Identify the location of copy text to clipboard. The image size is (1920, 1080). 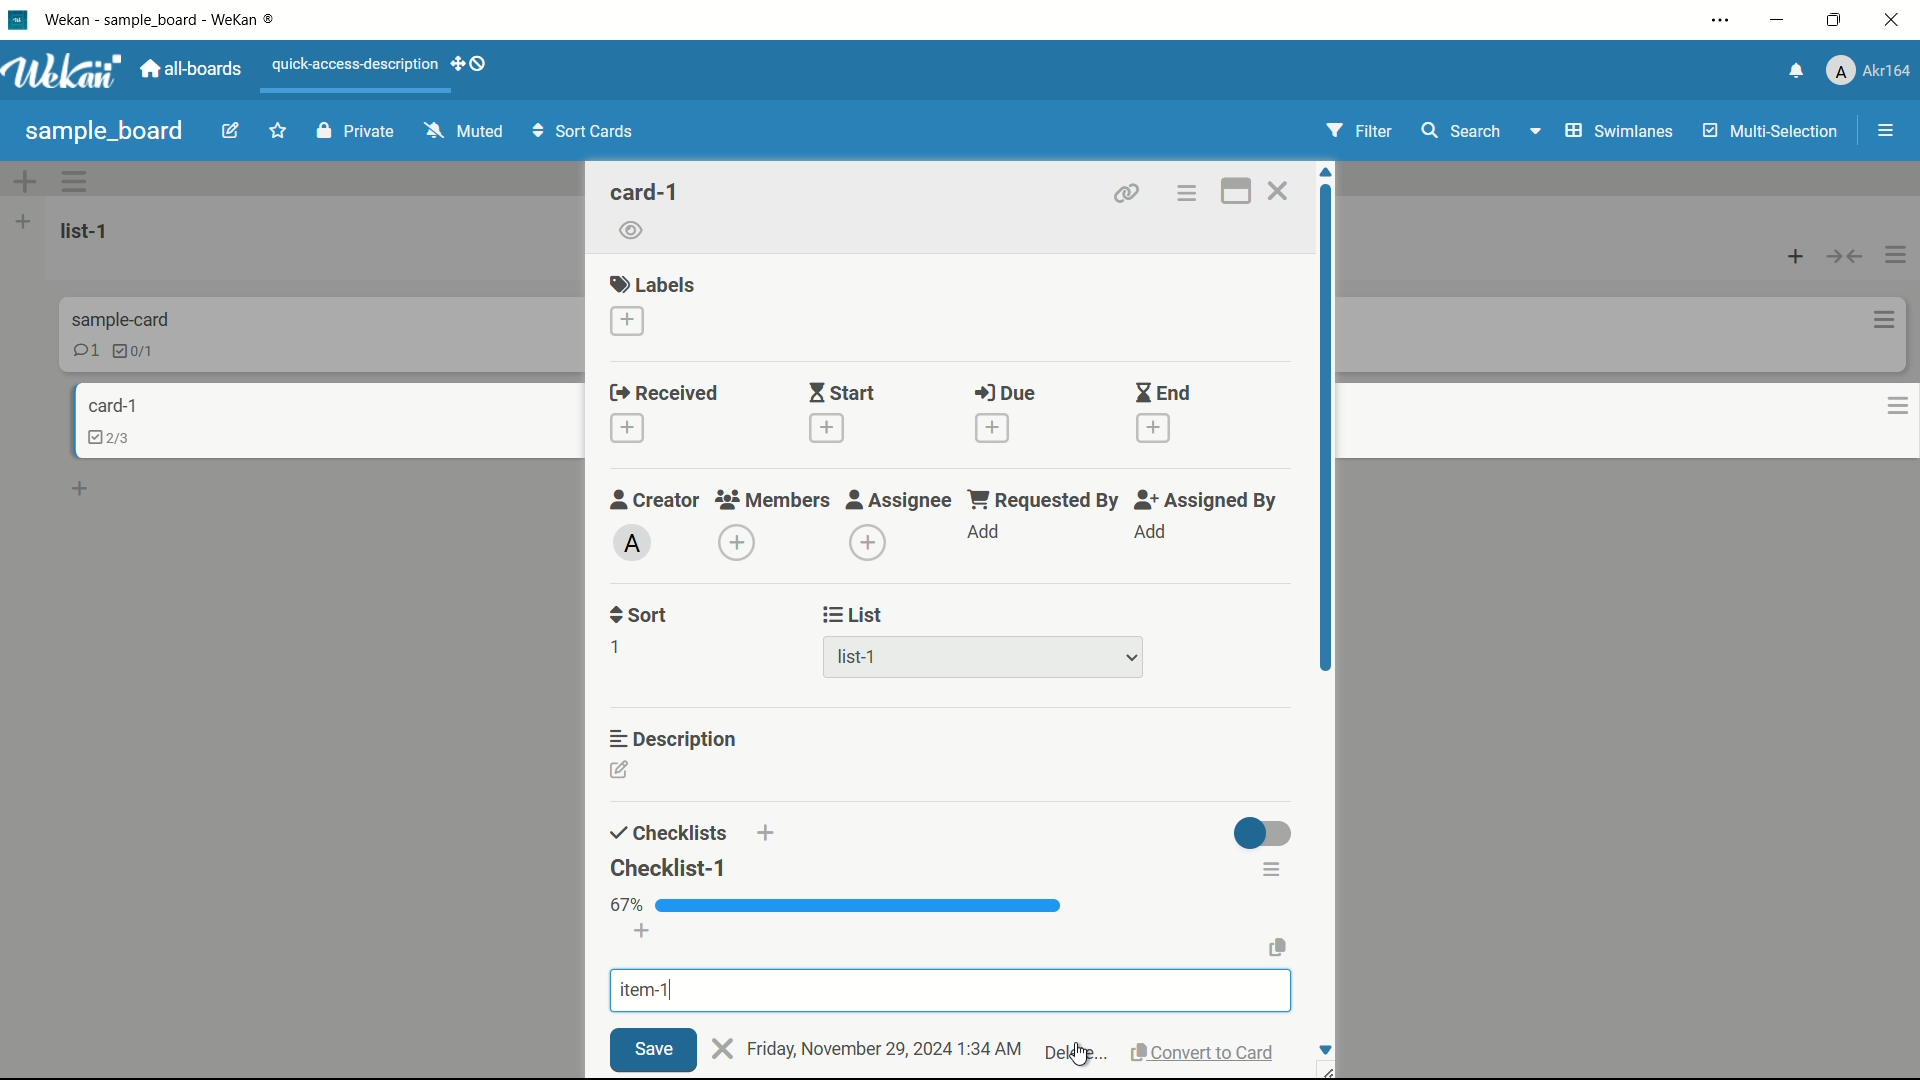
(1282, 949).